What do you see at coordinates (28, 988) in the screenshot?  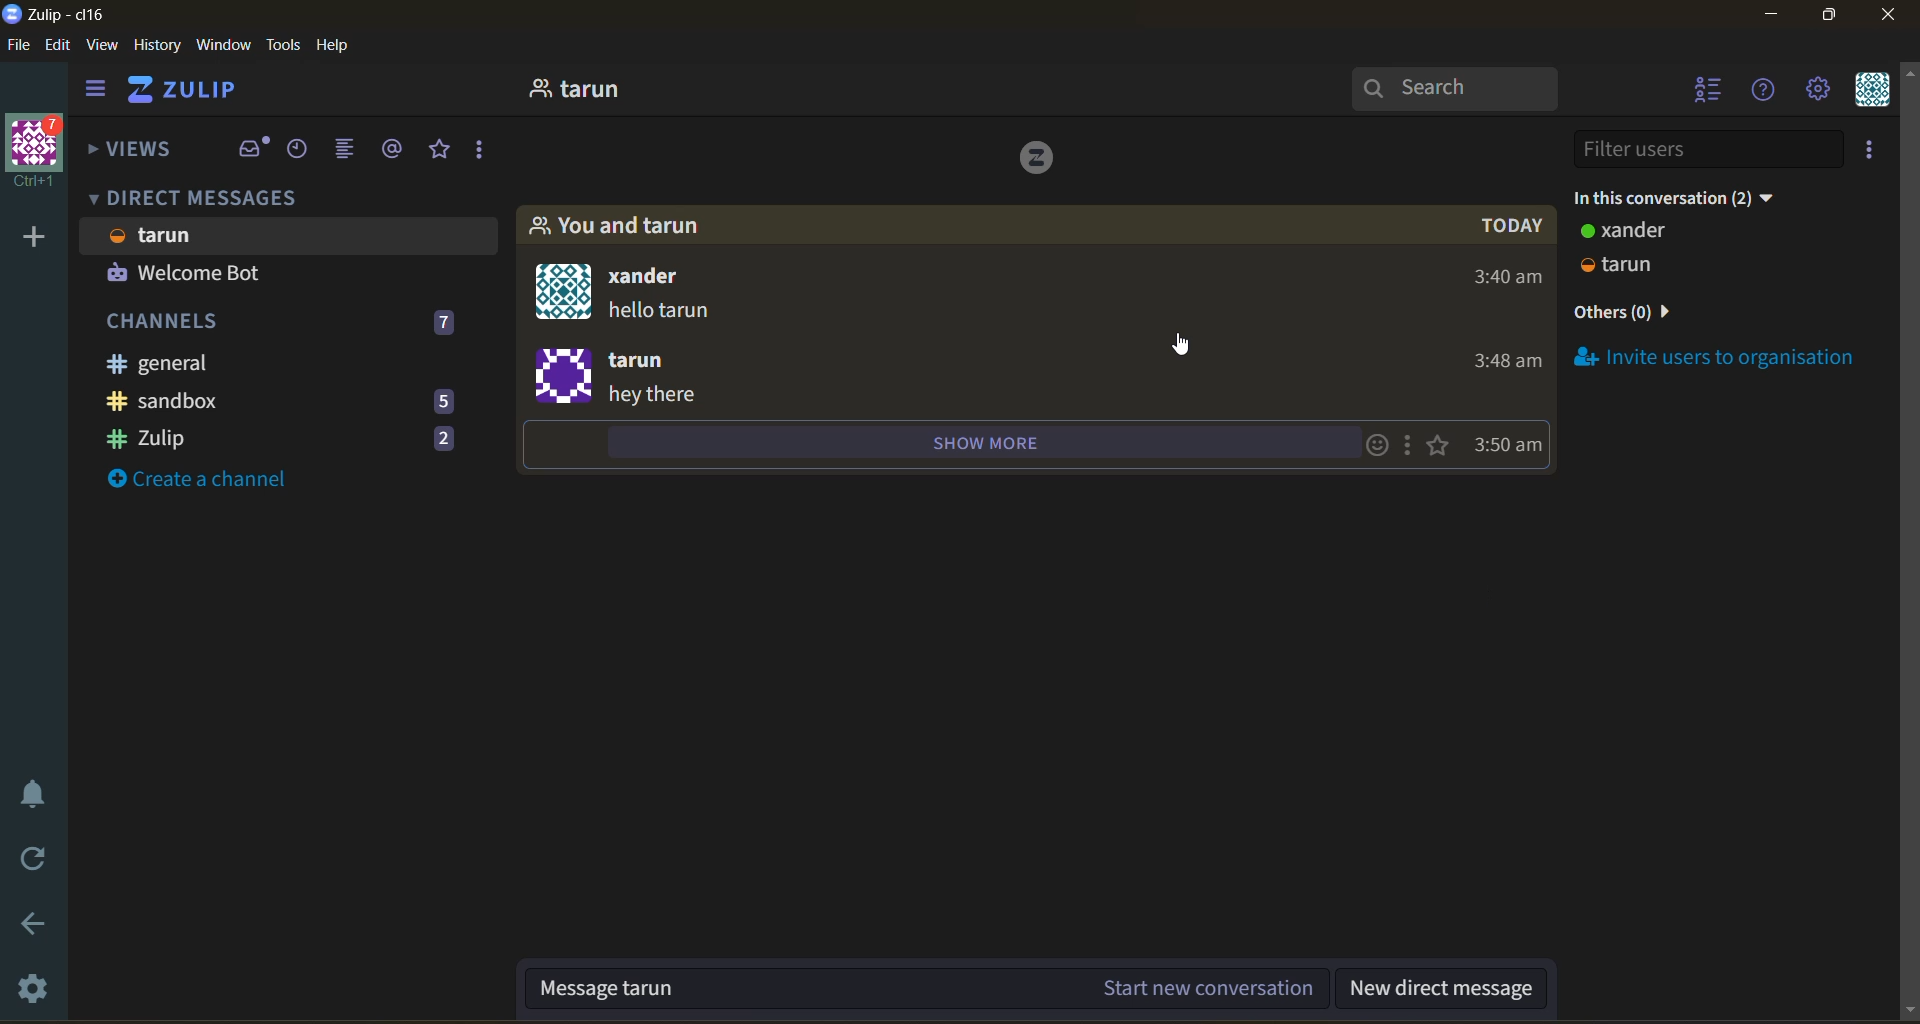 I see `settings` at bounding box center [28, 988].